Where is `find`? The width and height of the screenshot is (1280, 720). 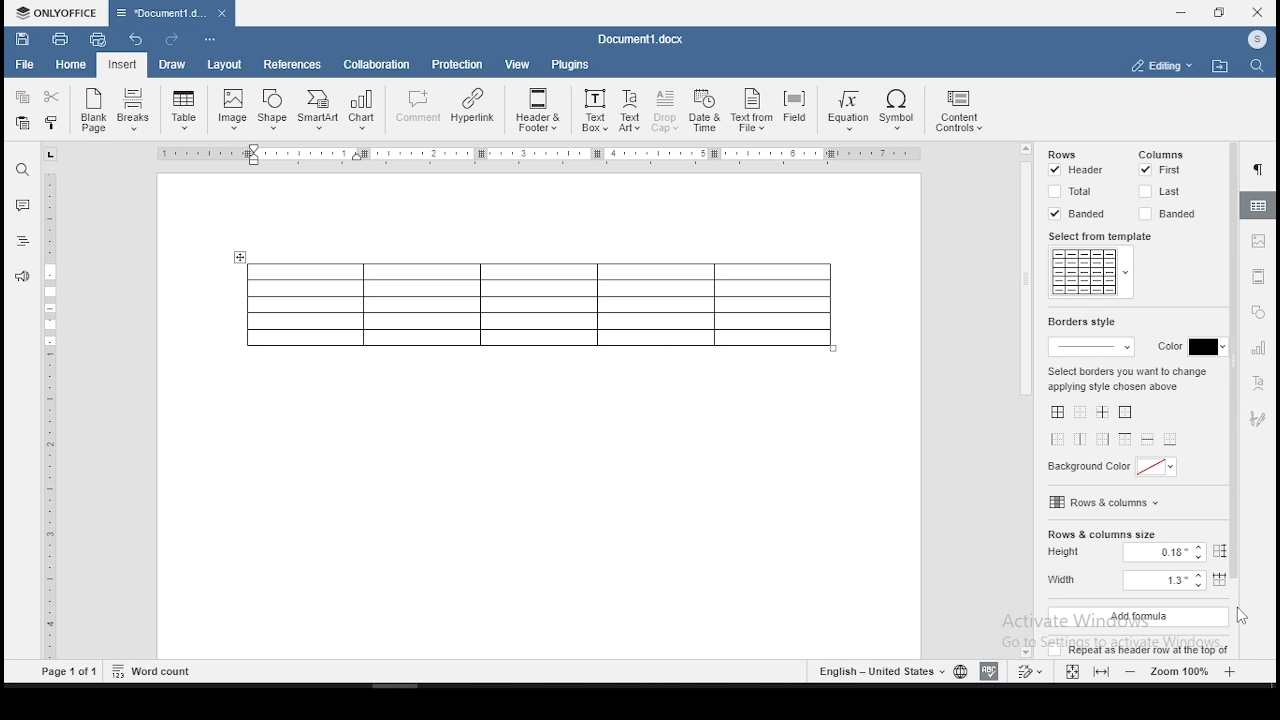 find is located at coordinates (1255, 67).